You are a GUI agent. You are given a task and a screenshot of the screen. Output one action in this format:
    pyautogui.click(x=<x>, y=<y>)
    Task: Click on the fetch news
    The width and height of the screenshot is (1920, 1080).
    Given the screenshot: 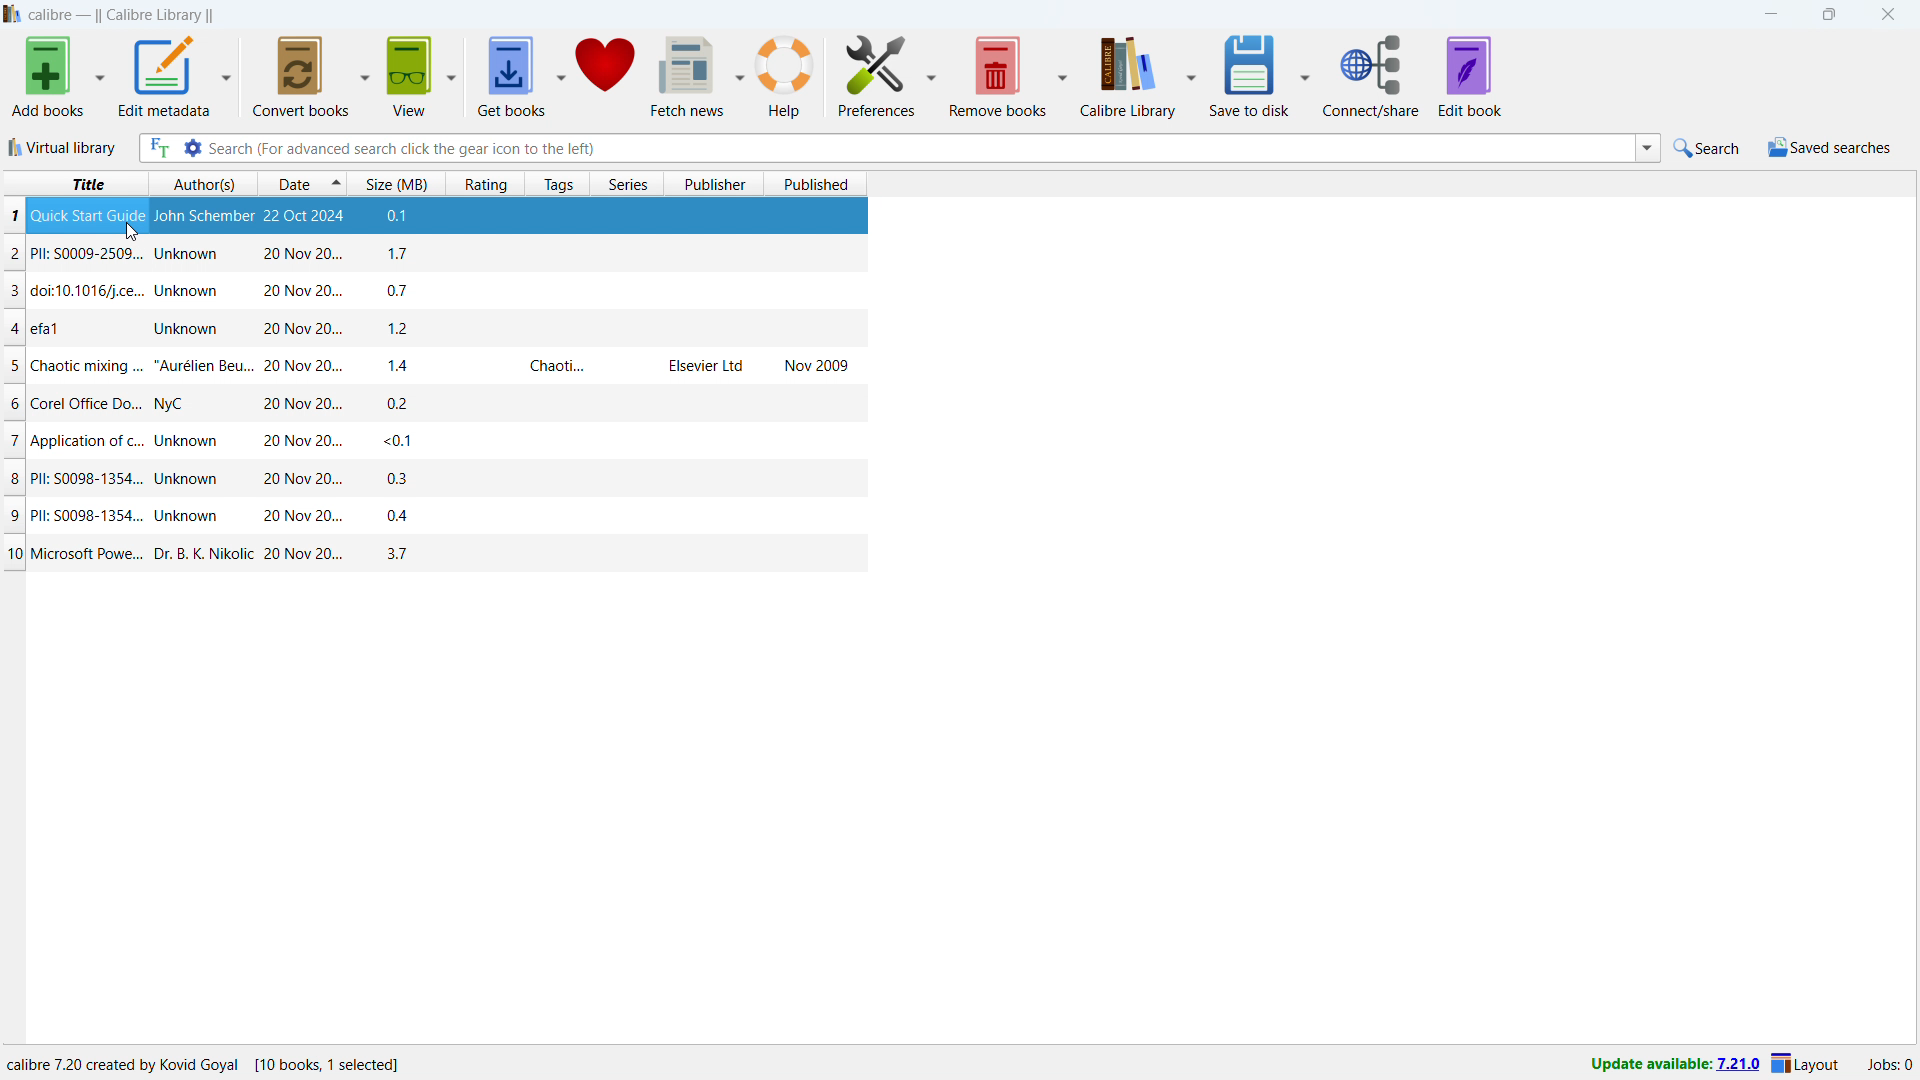 What is the action you would take?
    pyautogui.click(x=687, y=74)
    